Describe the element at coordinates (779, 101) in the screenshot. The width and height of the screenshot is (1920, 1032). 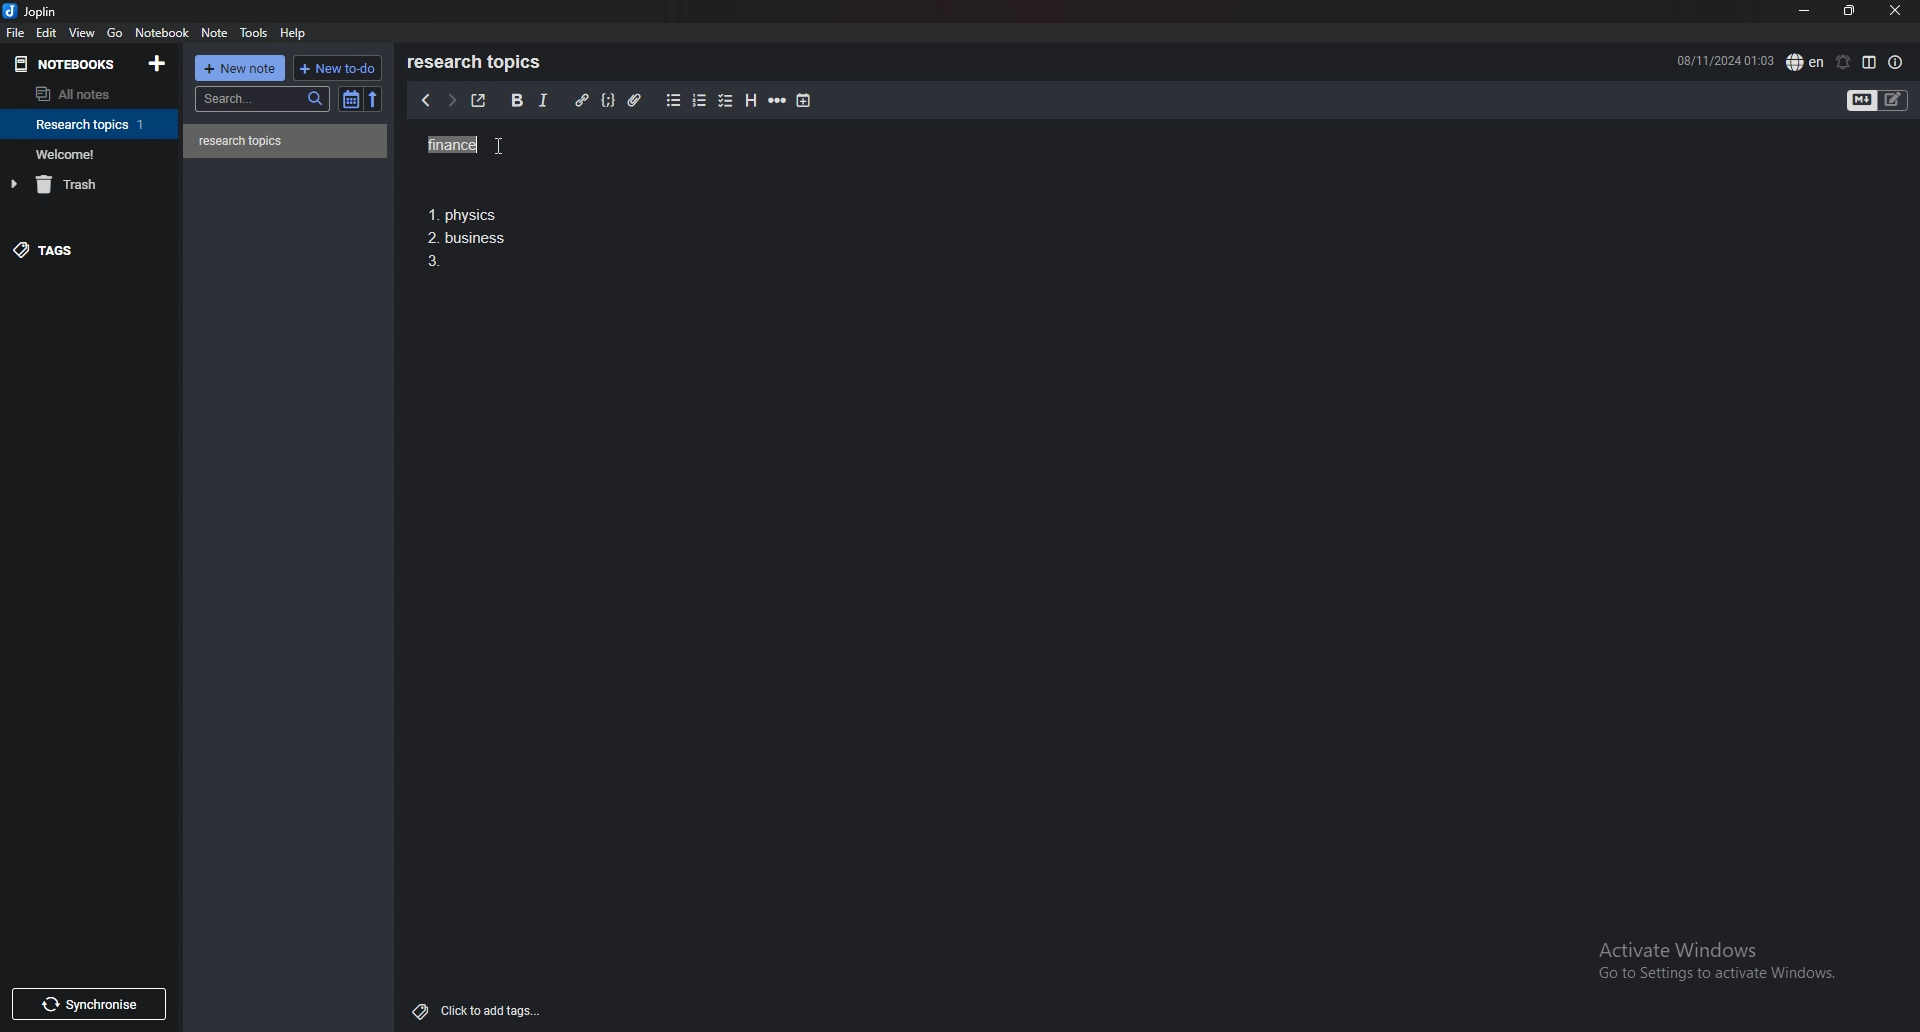
I see `horizontal rule` at that location.